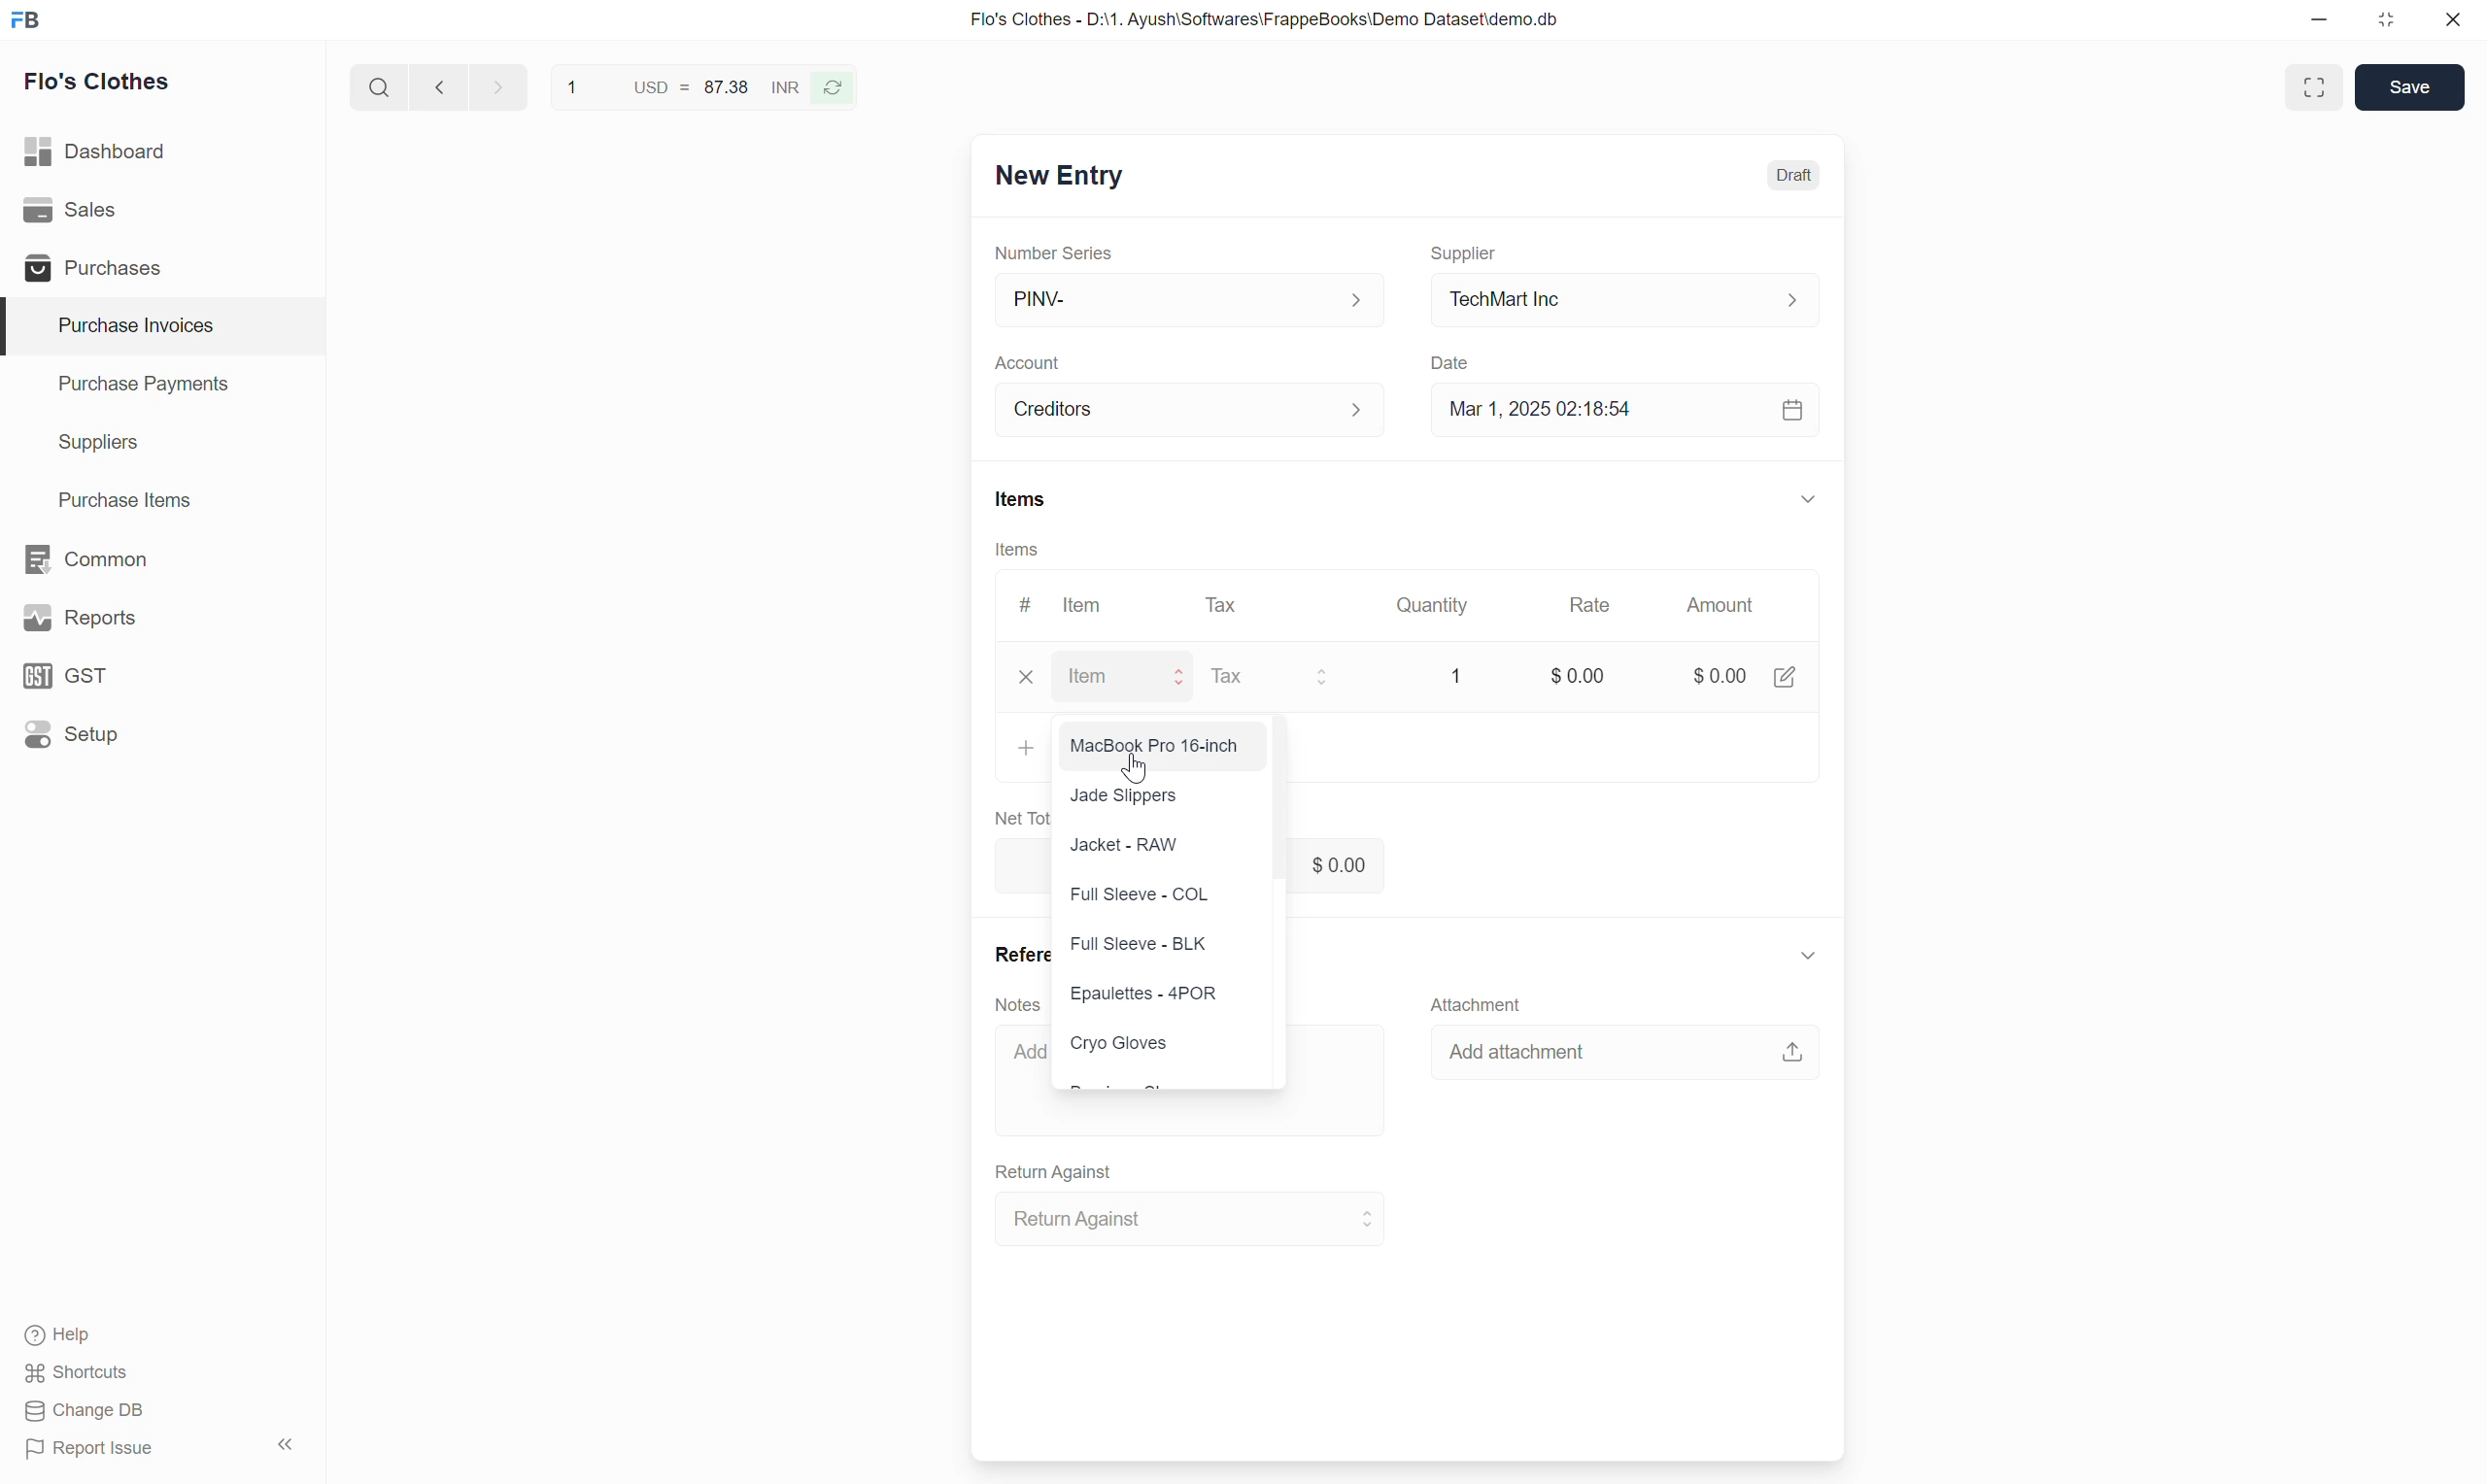 The width and height of the screenshot is (2487, 1484). Describe the element at coordinates (162, 618) in the screenshot. I see `Reports` at that location.